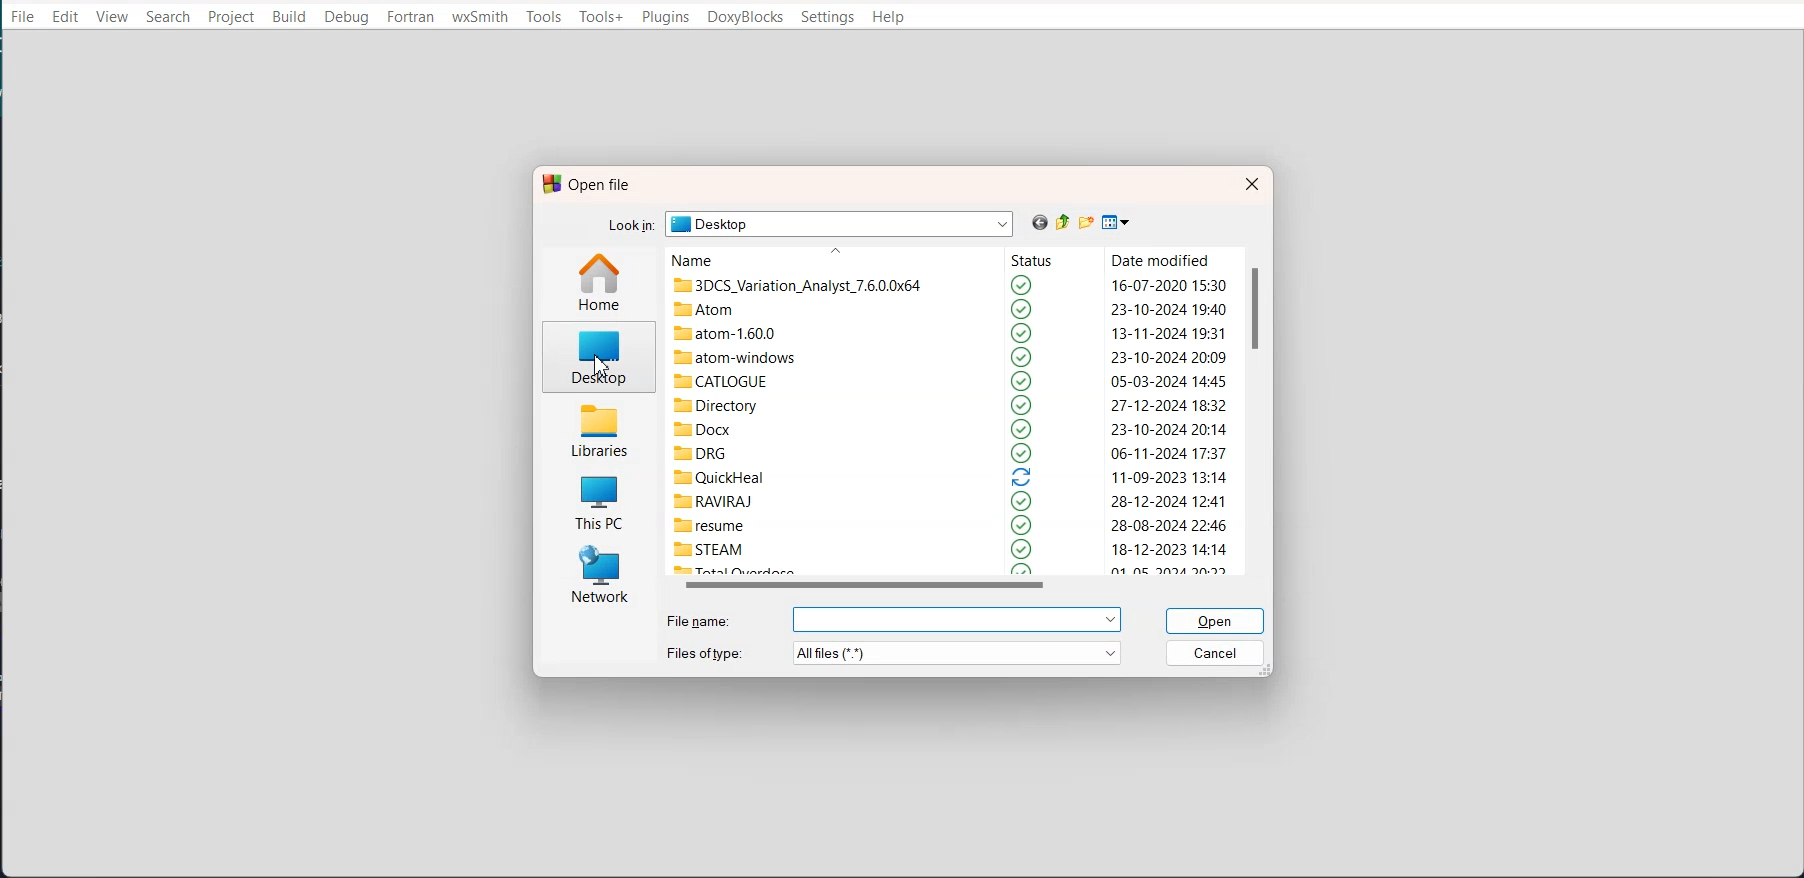 This screenshot has height=878, width=1804. I want to click on go back Previous file, so click(1041, 223).